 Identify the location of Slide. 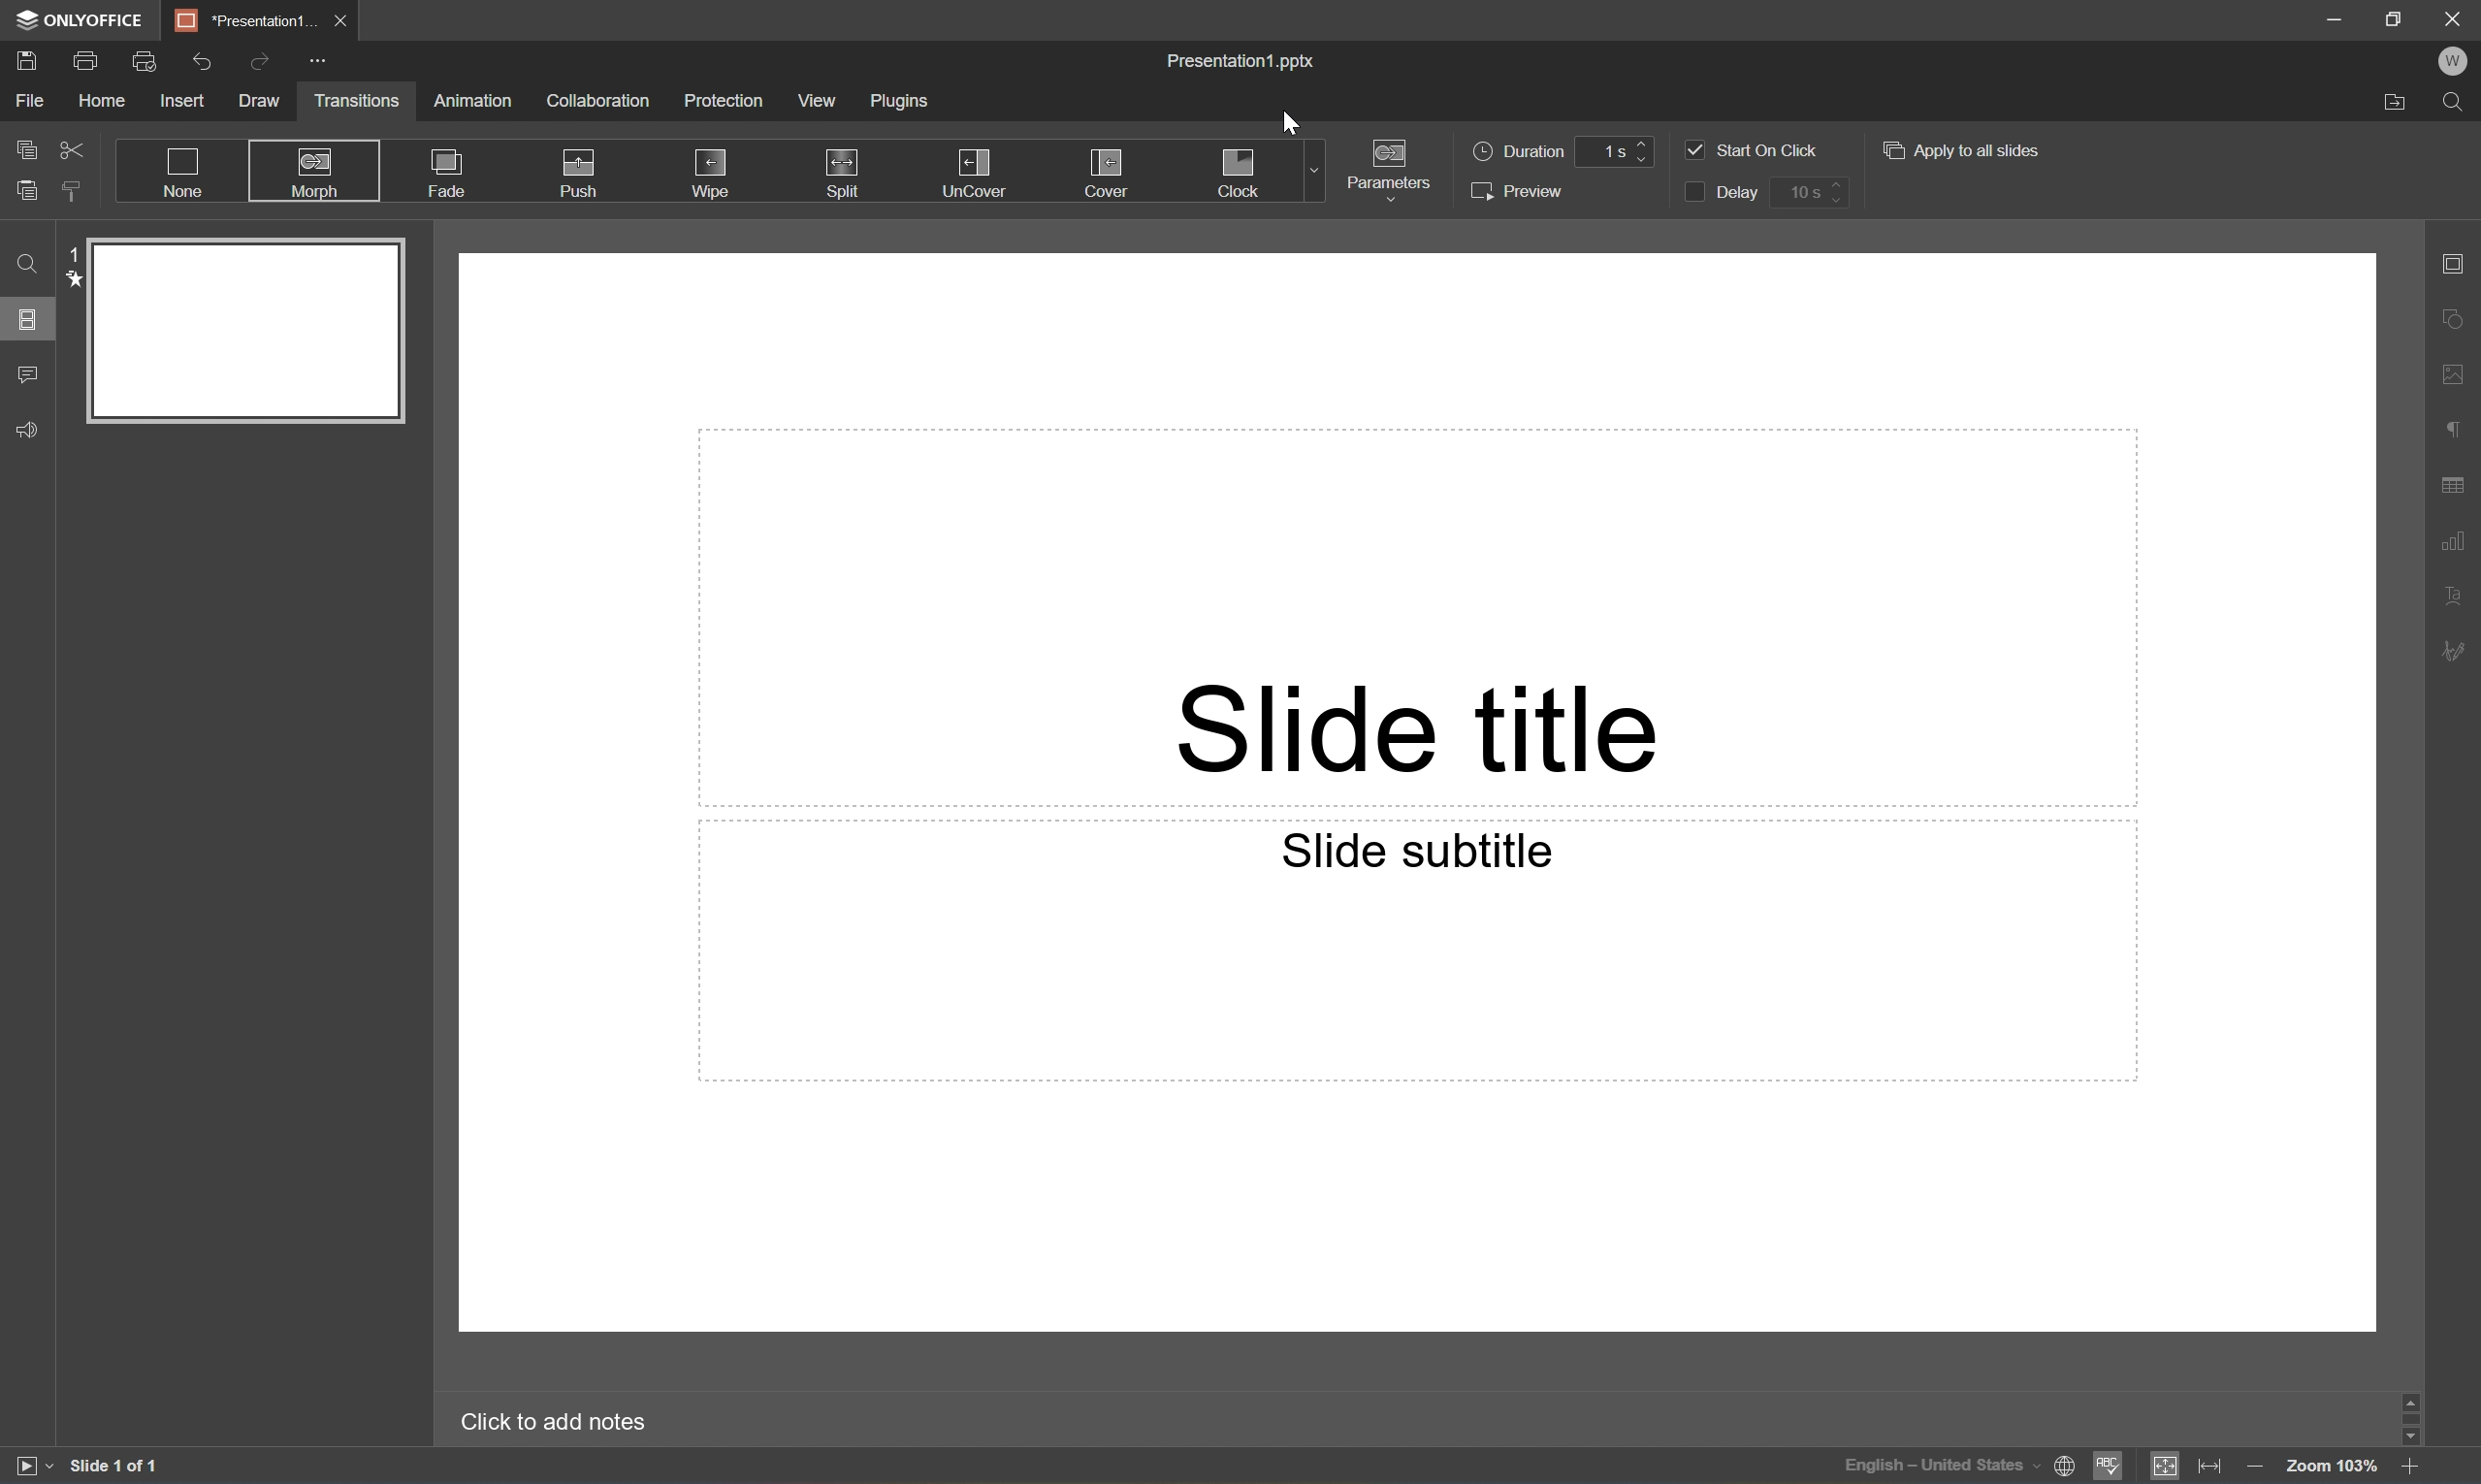
(245, 330).